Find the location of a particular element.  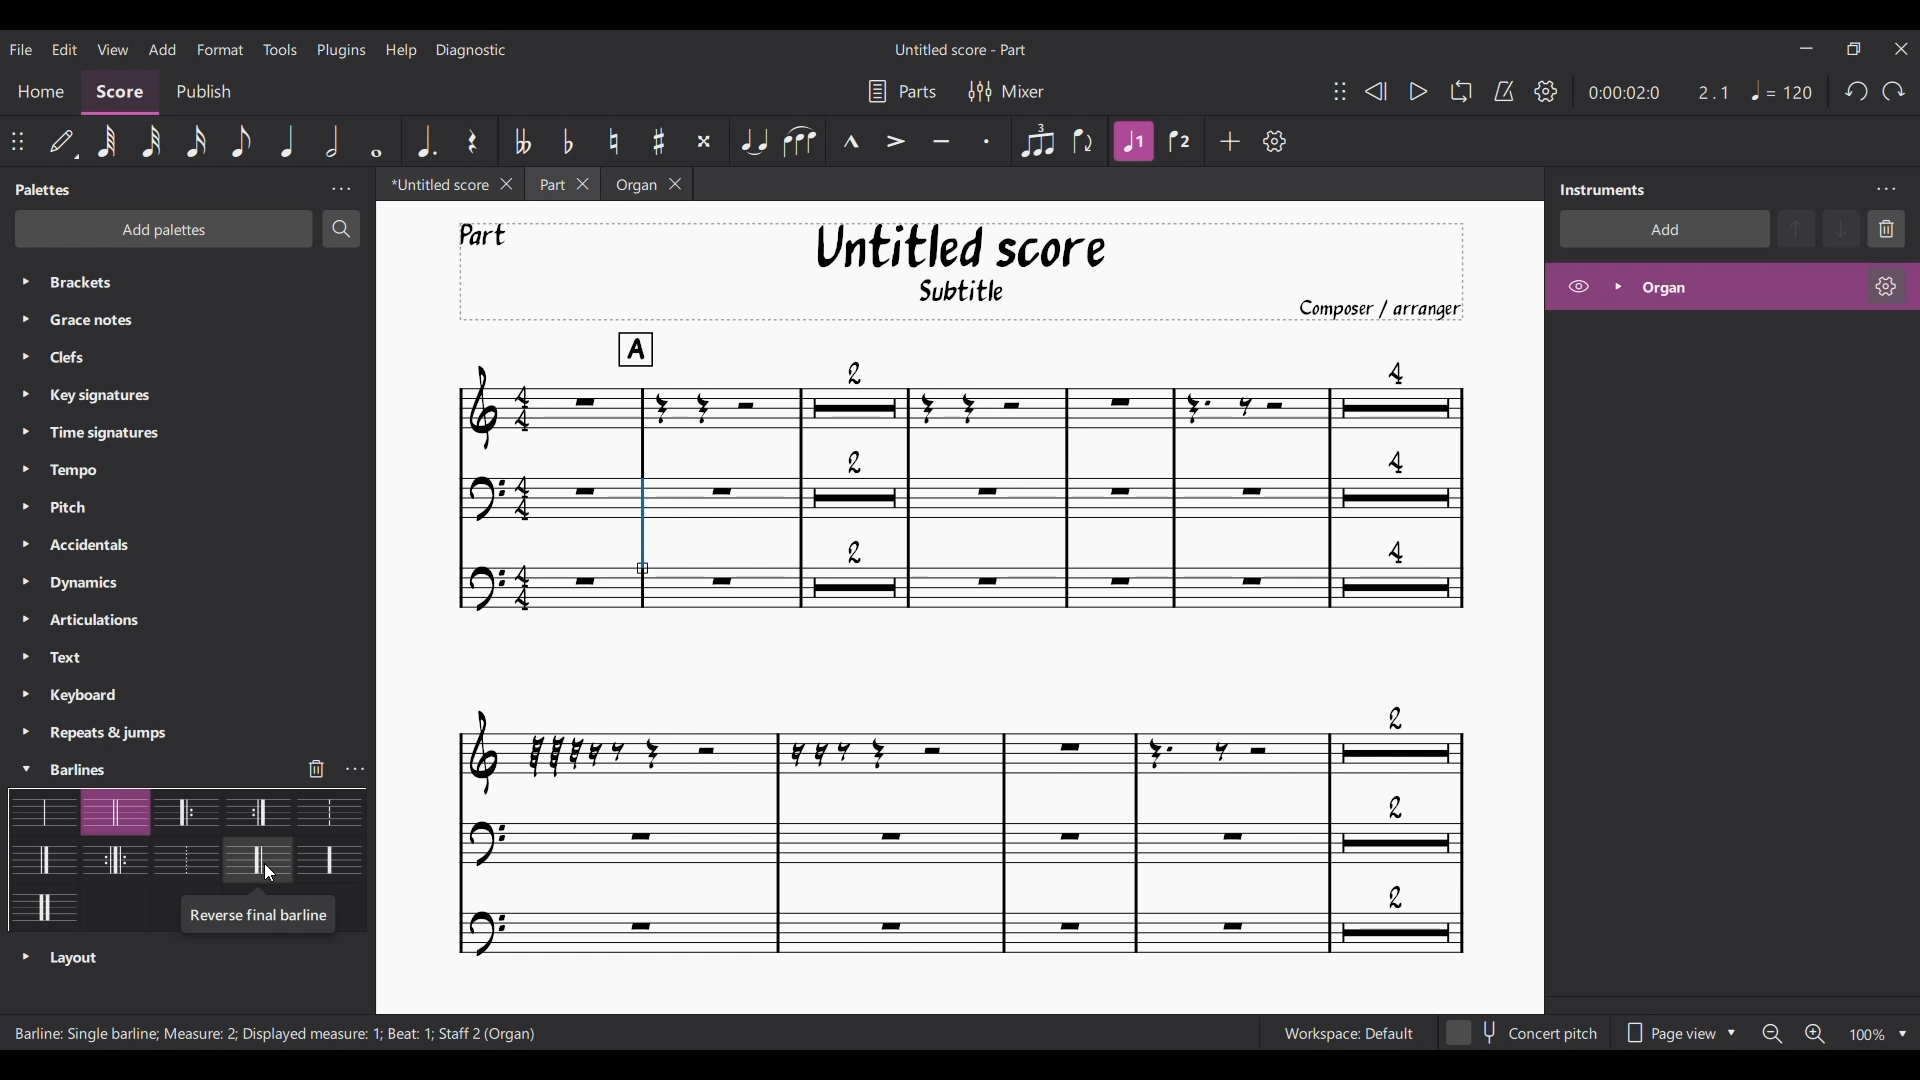

Toggle double flat is located at coordinates (523, 140).